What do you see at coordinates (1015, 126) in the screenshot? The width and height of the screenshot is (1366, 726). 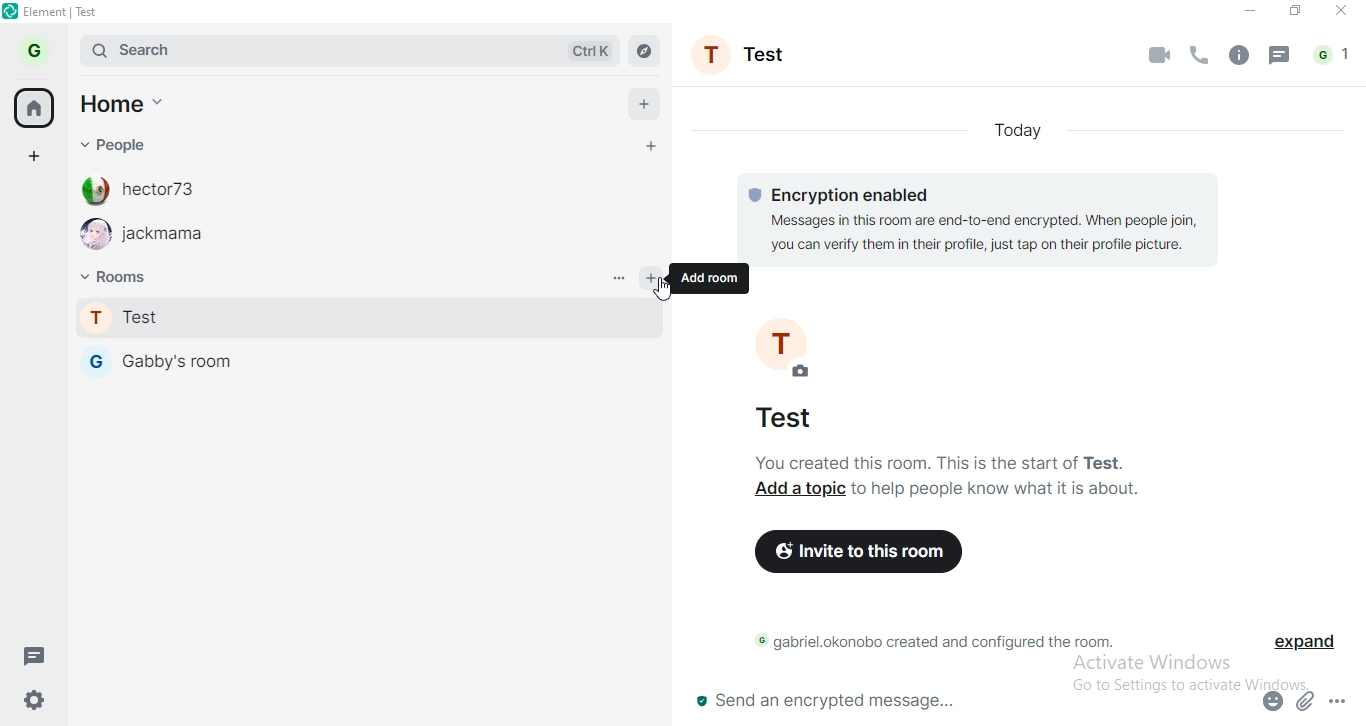 I see `today` at bounding box center [1015, 126].